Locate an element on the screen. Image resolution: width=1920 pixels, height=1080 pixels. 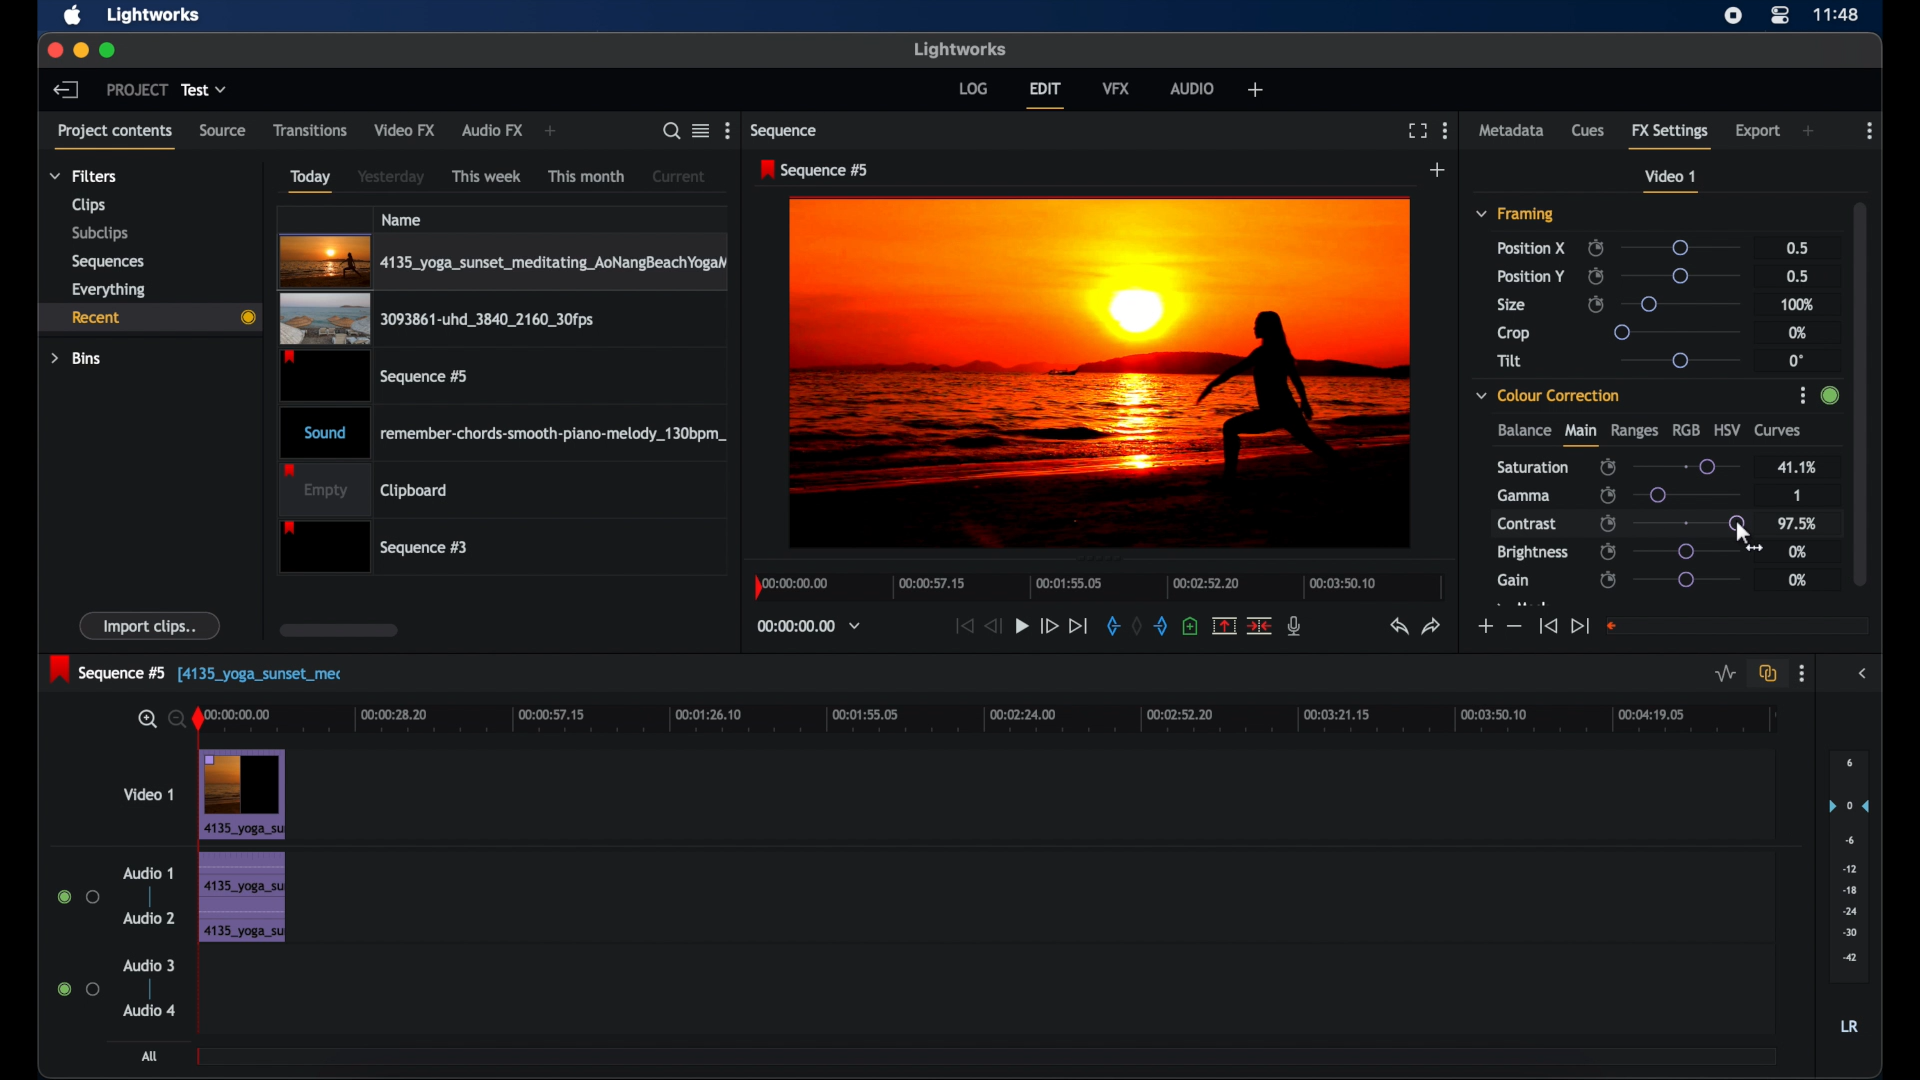
import clips is located at coordinates (151, 626).